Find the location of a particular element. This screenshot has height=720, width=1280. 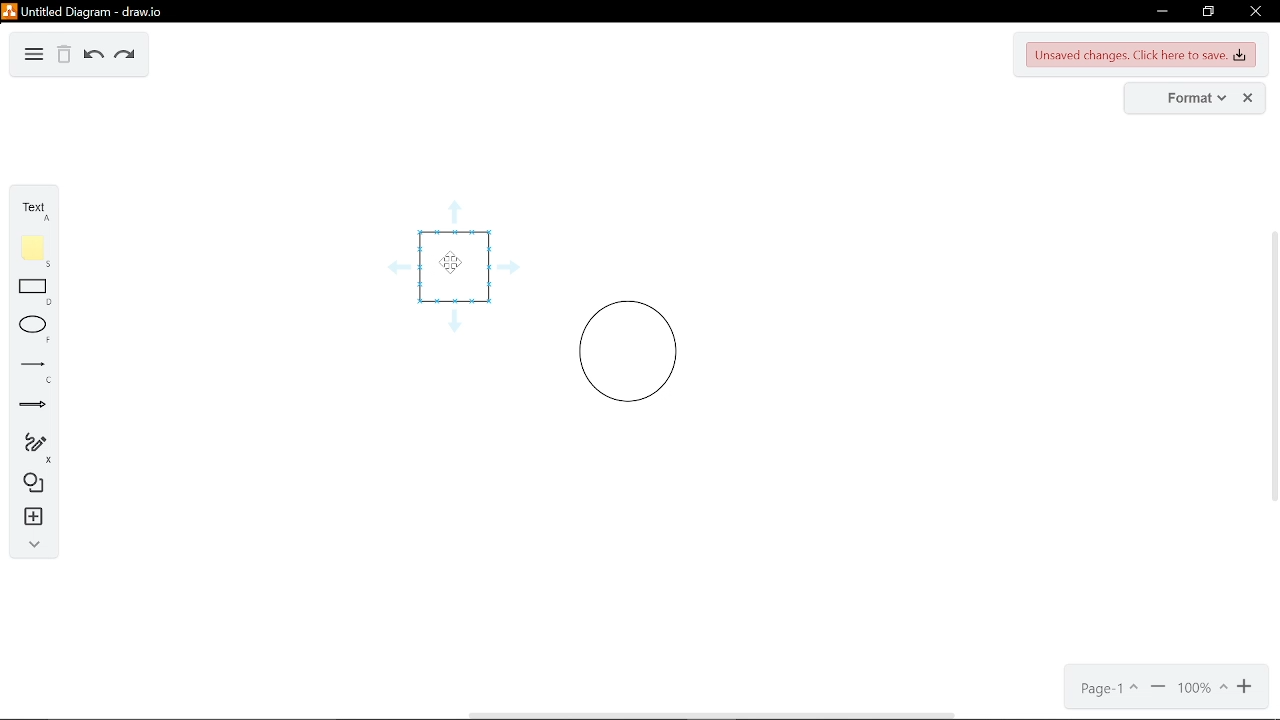

ellipse is located at coordinates (31, 330).